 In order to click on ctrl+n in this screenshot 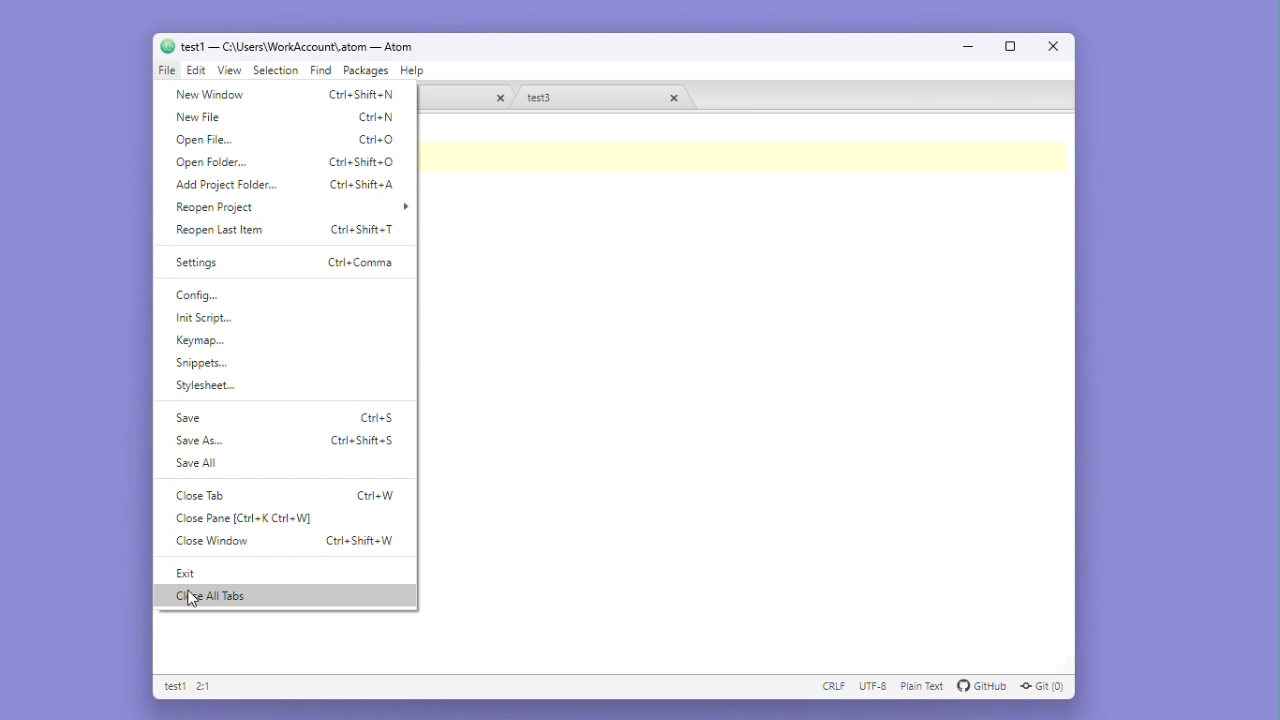, I will do `click(377, 115)`.